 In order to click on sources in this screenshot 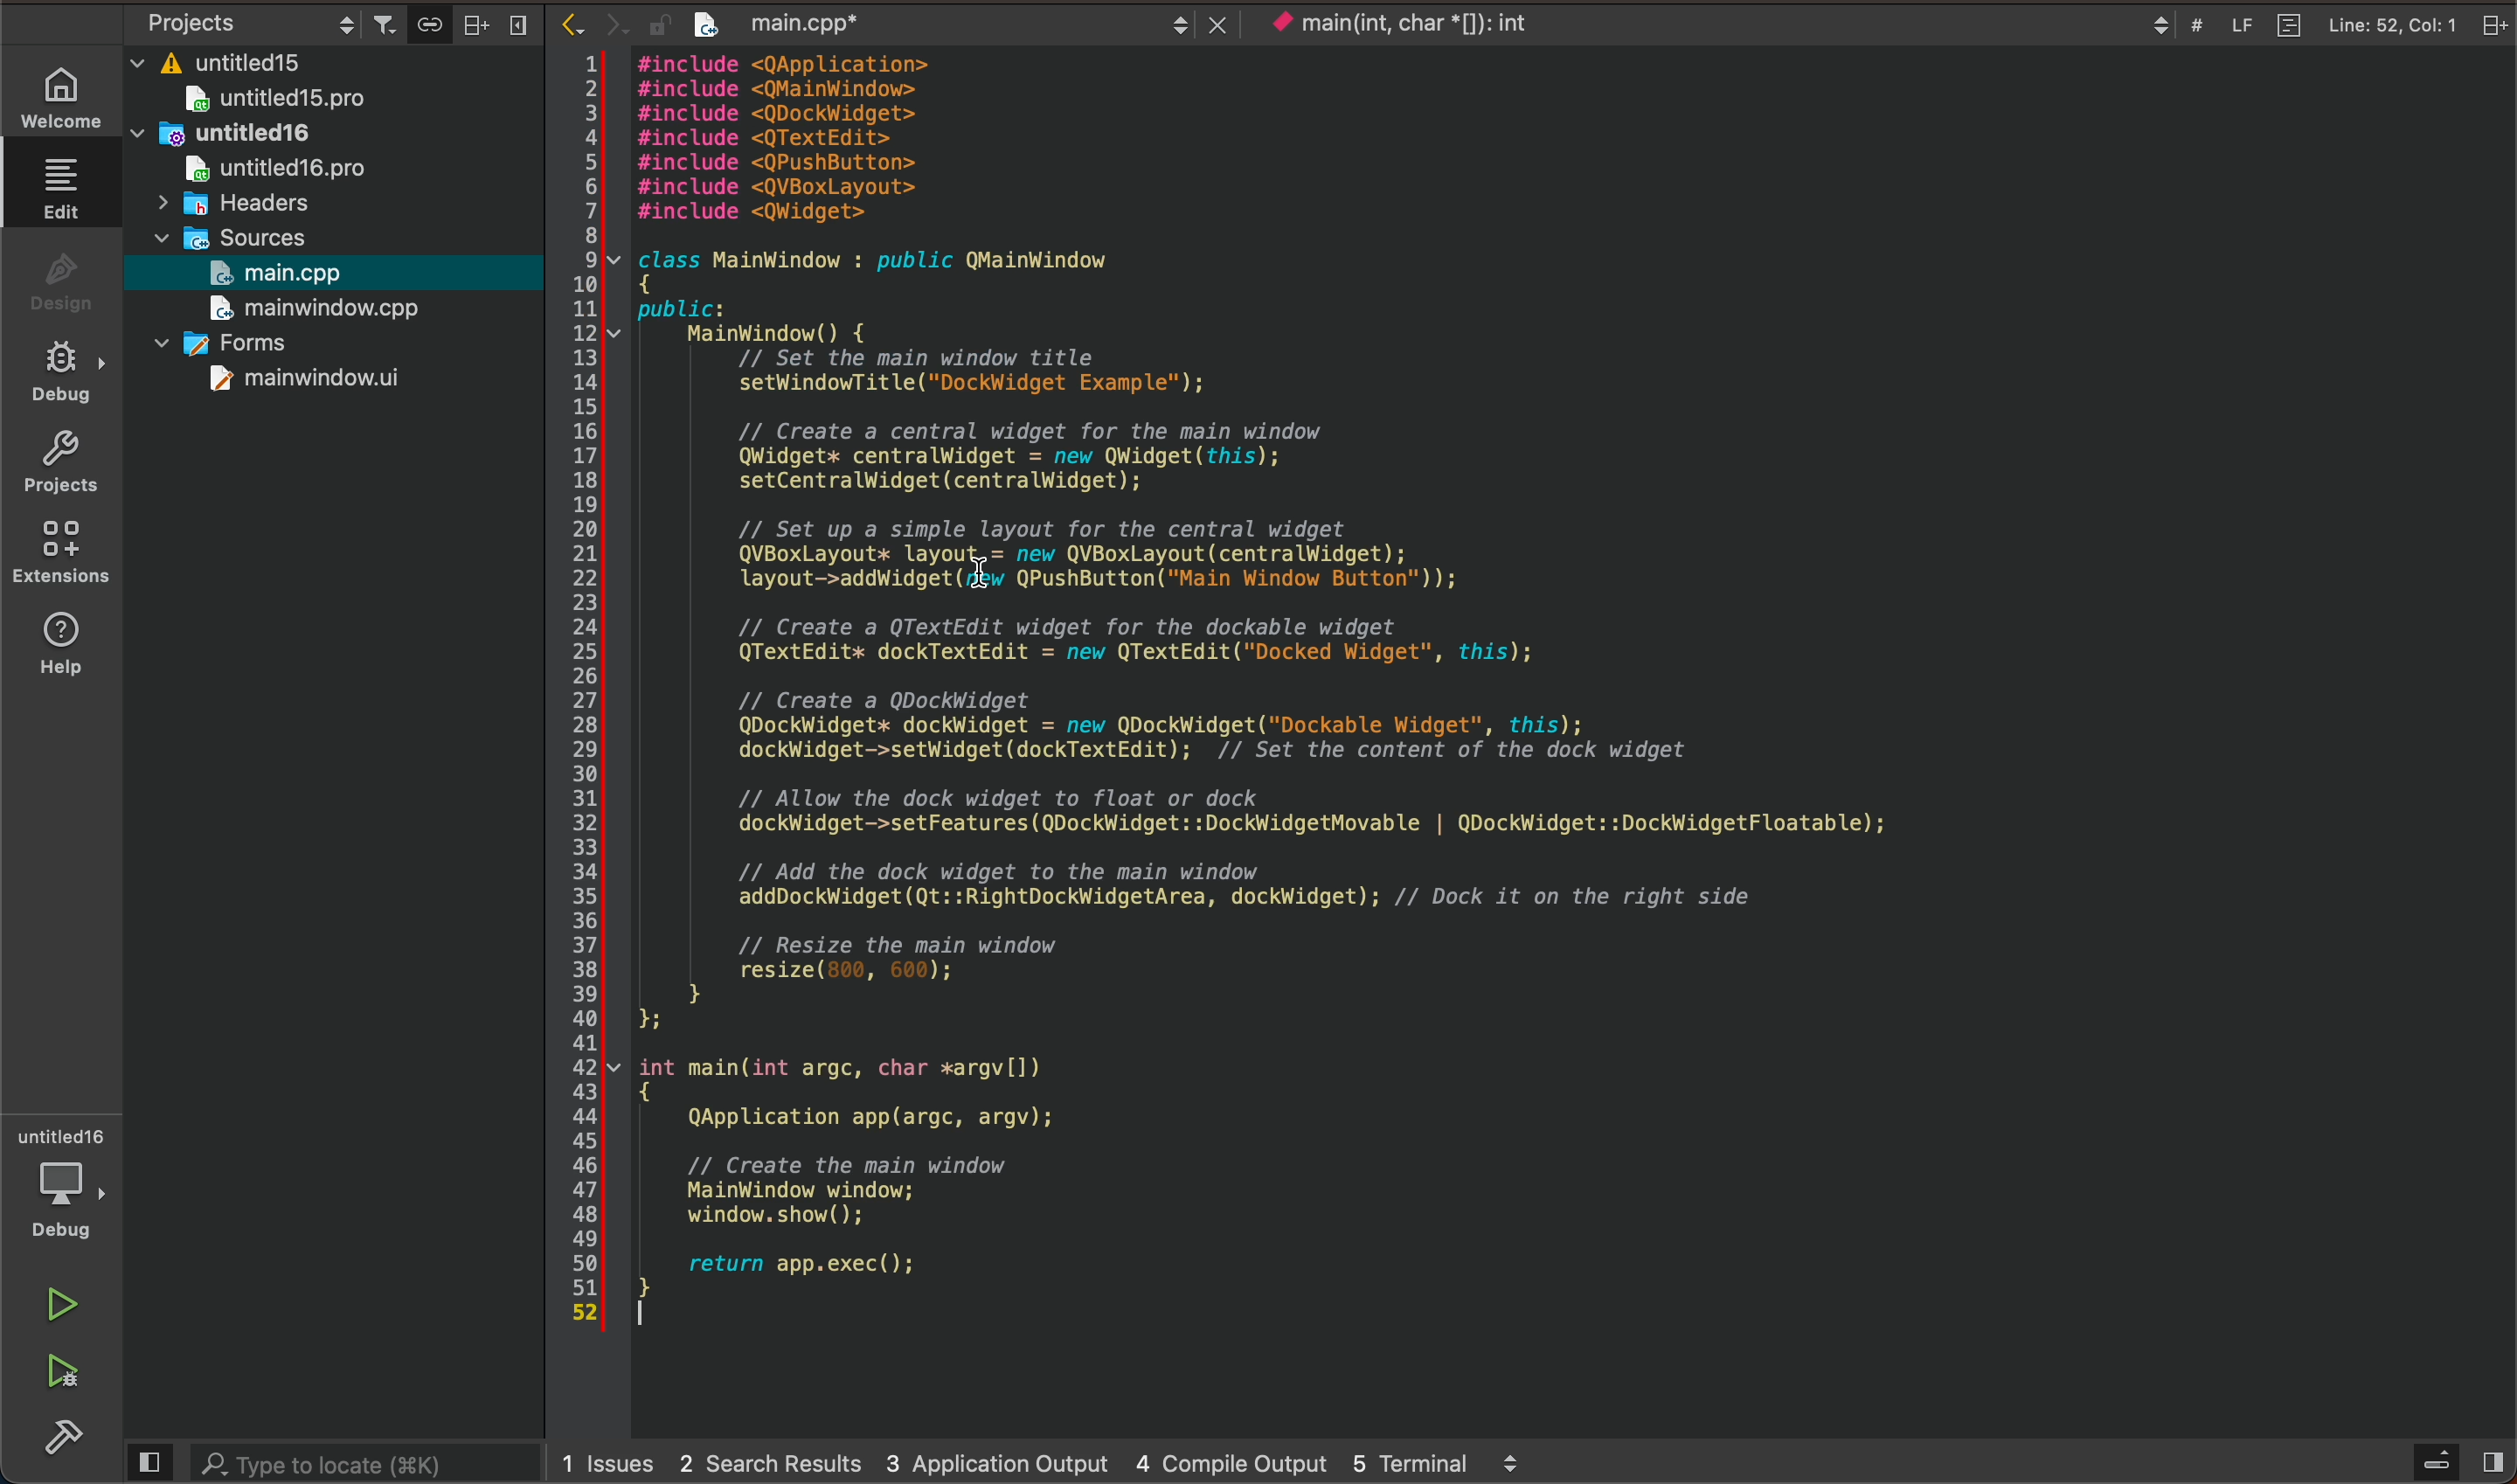, I will do `click(249, 233)`.